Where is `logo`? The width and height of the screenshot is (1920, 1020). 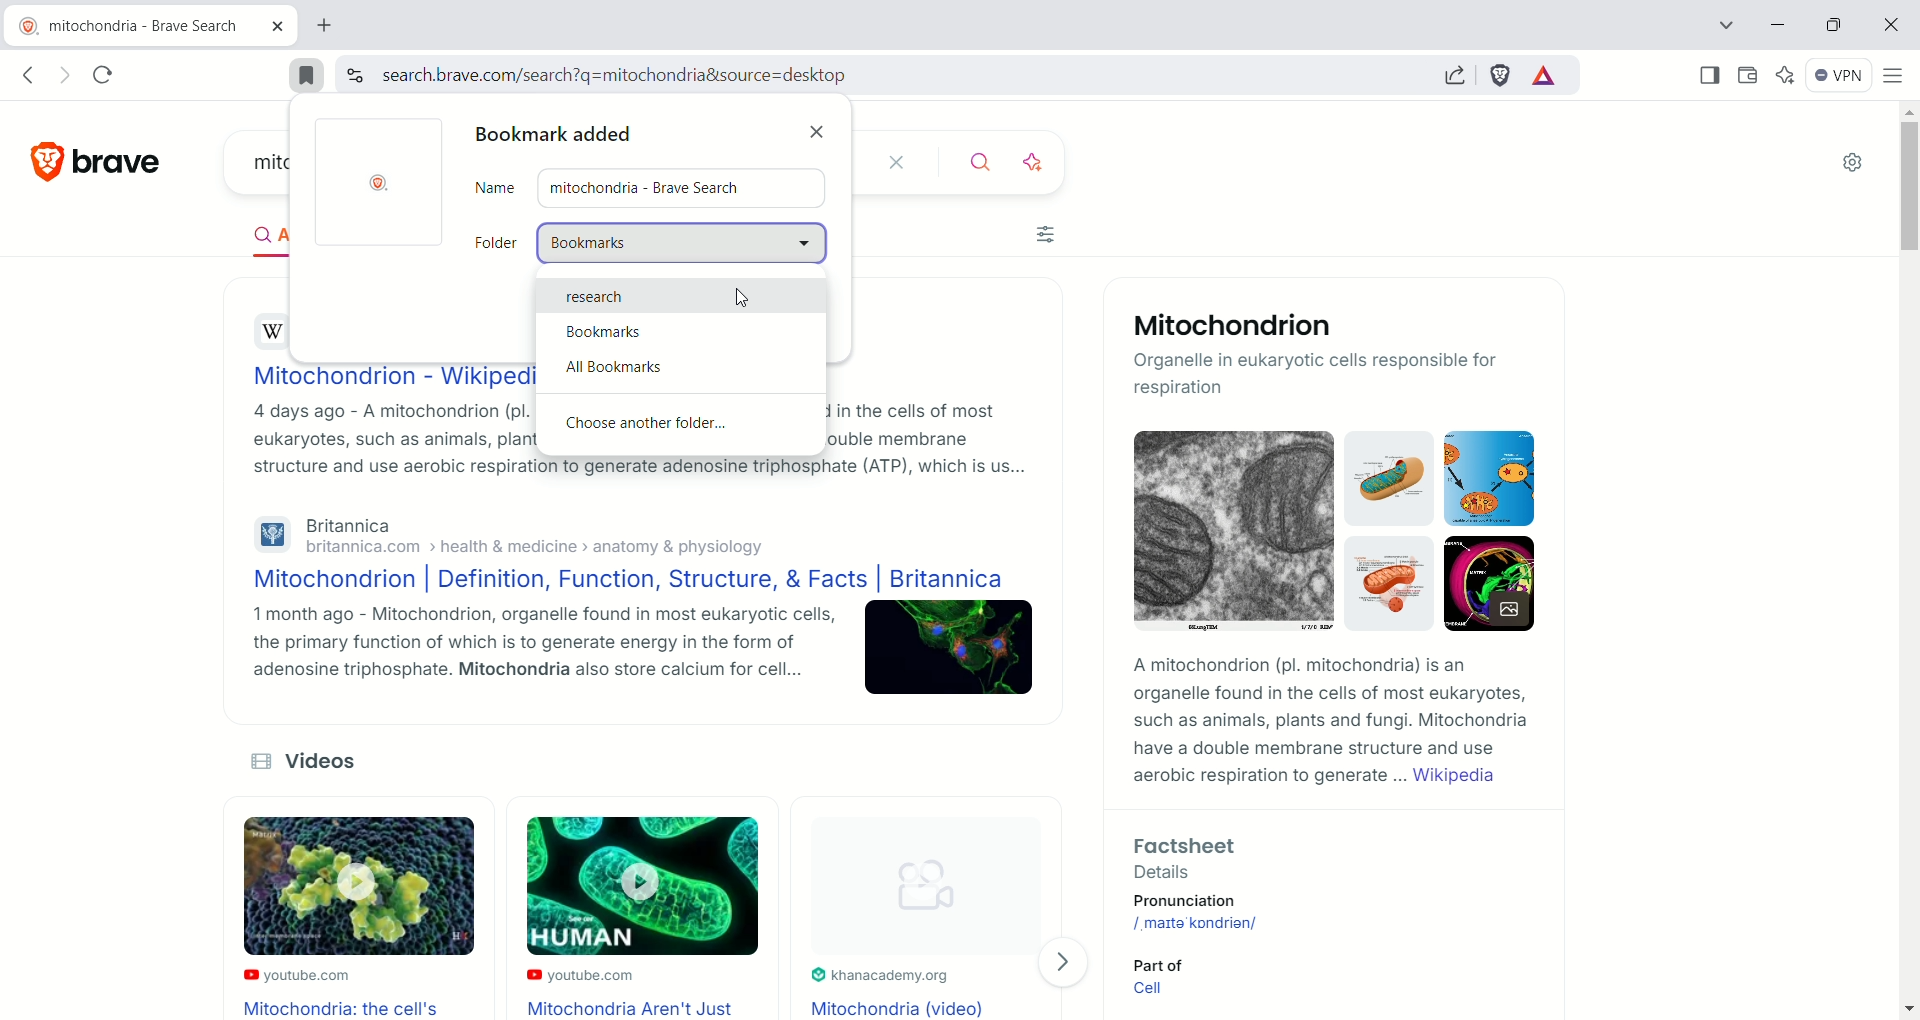
logo is located at coordinates (37, 162).